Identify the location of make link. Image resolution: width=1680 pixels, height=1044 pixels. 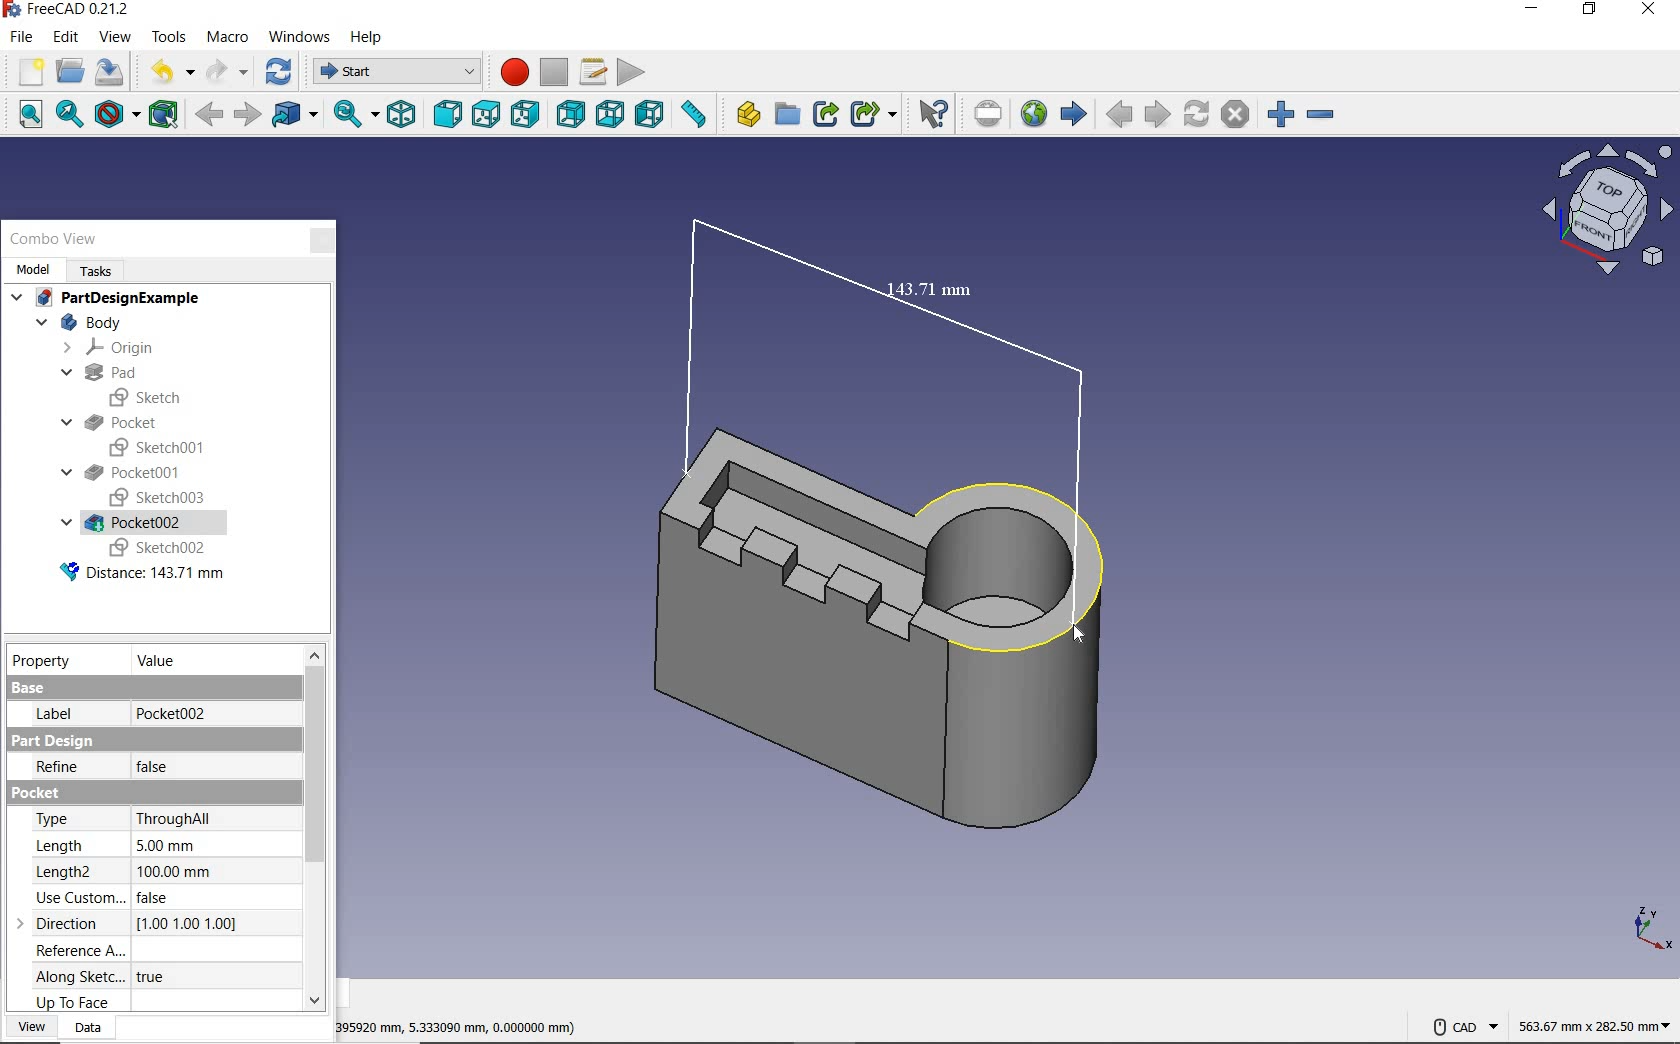
(825, 114).